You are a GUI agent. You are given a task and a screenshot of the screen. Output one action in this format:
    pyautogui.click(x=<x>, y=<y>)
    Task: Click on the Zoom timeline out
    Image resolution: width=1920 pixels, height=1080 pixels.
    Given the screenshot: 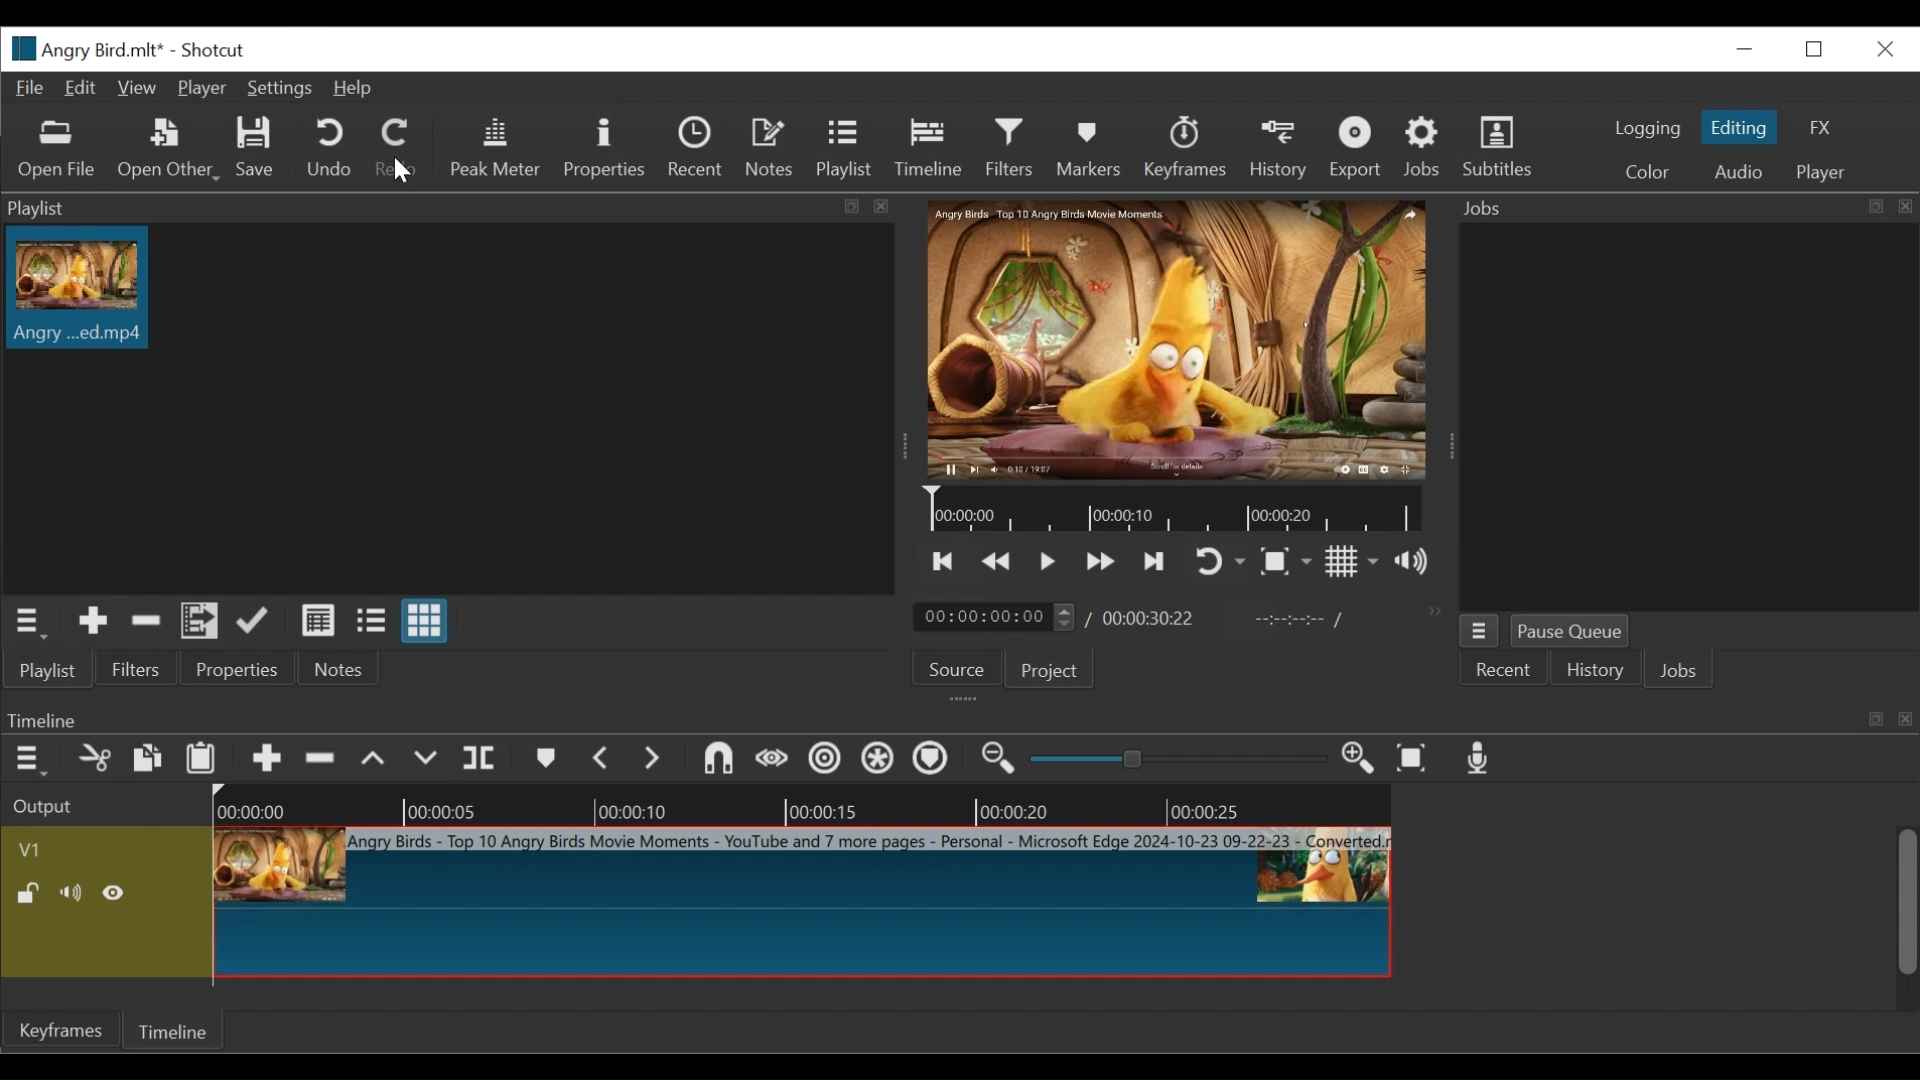 What is the action you would take?
    pyautogui.click(x=999, y=761)
    